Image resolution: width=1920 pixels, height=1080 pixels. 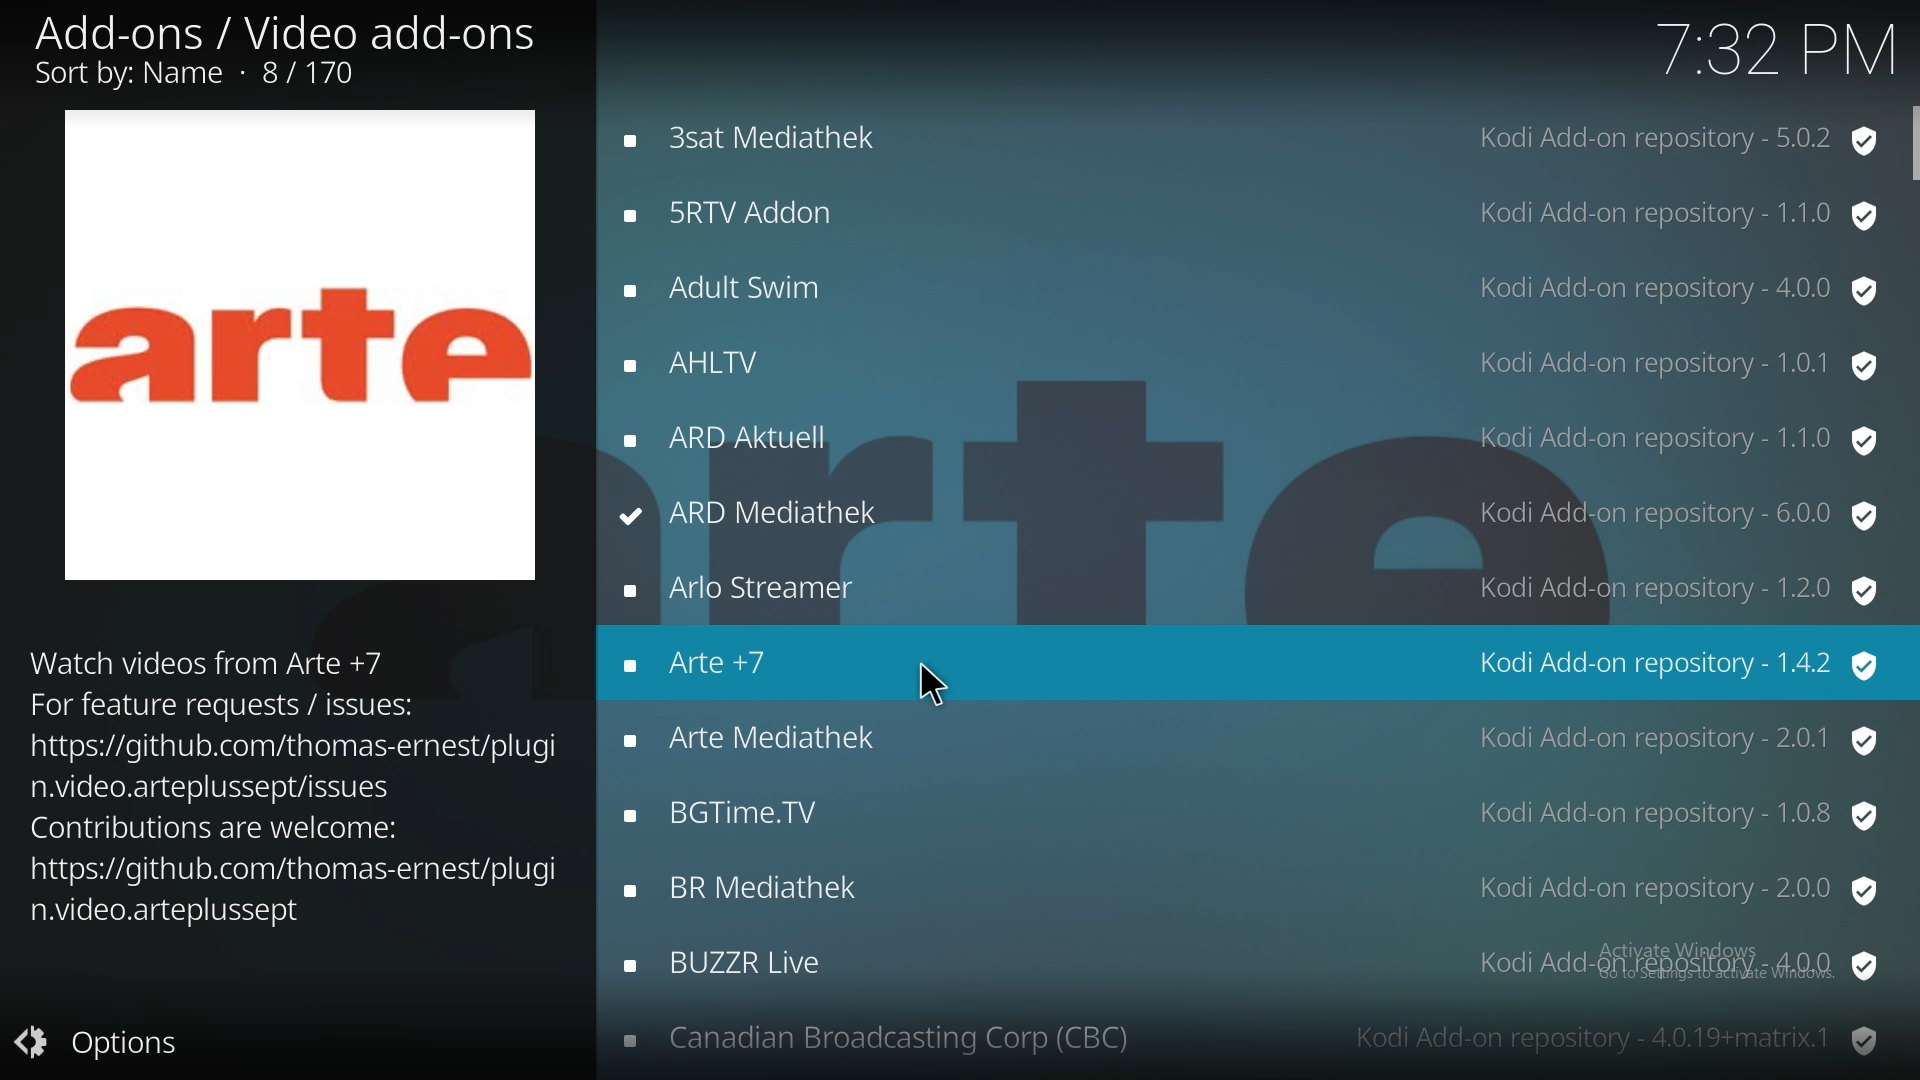 What do you see at coordinates (1908, 146) in the screenshot?
I see `scroll bar` at bounding box center [1908, 146].